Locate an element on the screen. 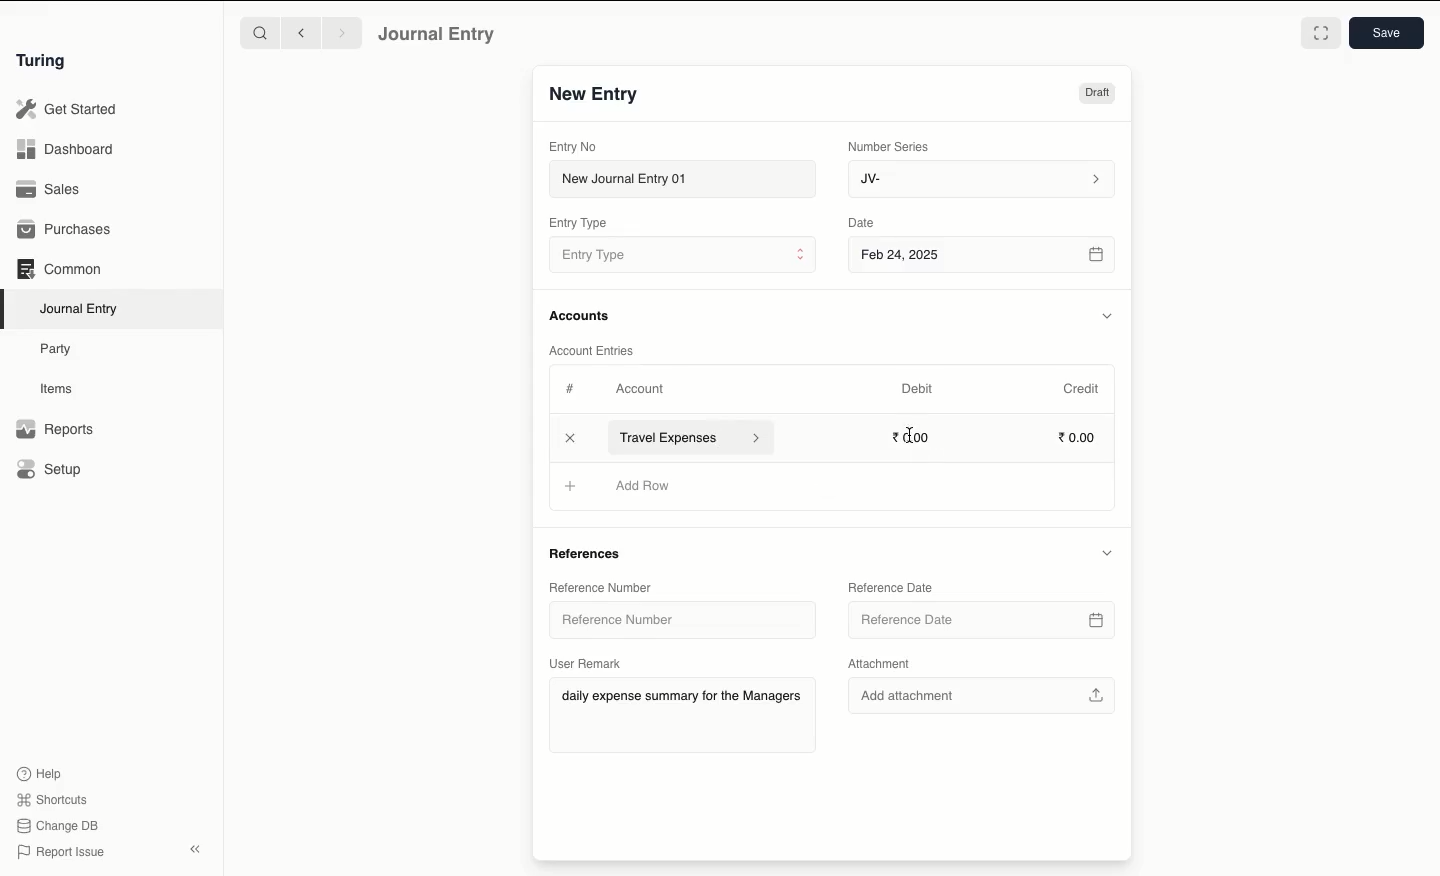 The image size is (1440, 876). Purchases is located at coordinates (65, 231).